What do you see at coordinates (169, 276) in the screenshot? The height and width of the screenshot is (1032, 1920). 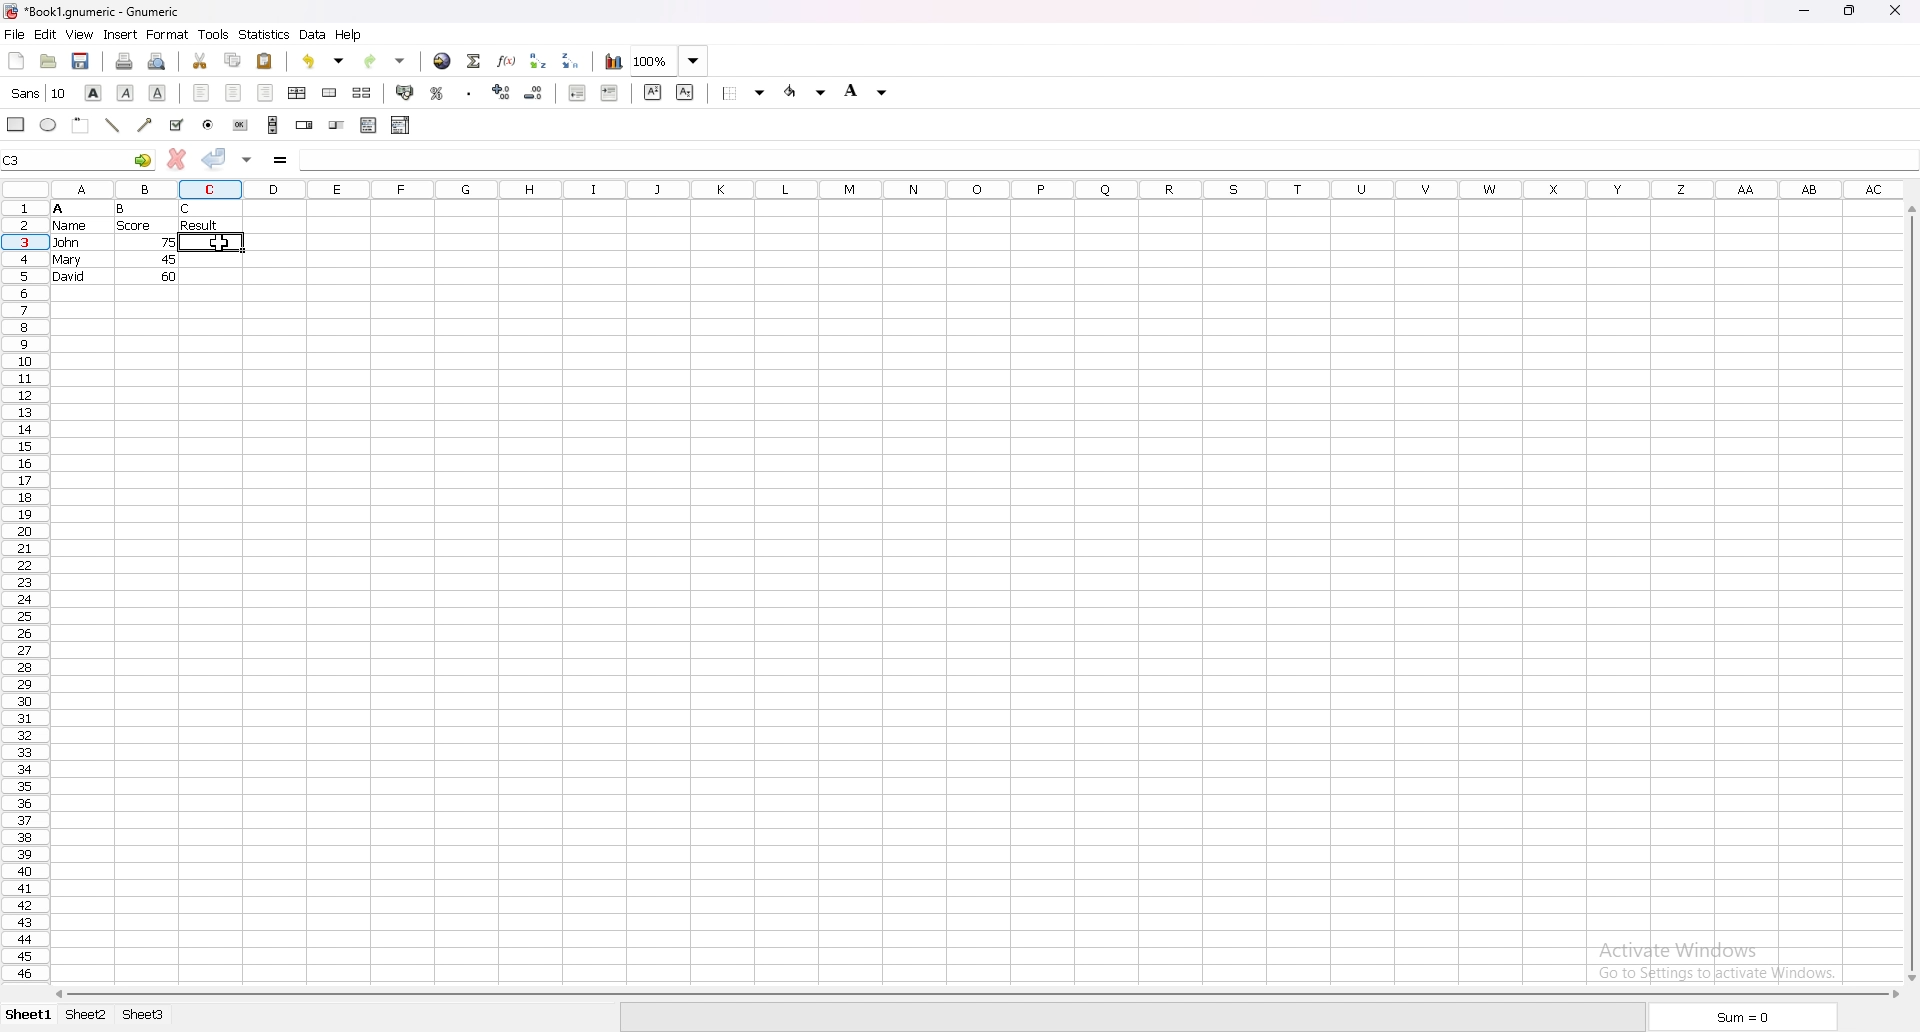 I see `60` at bounding box center [169, 276].